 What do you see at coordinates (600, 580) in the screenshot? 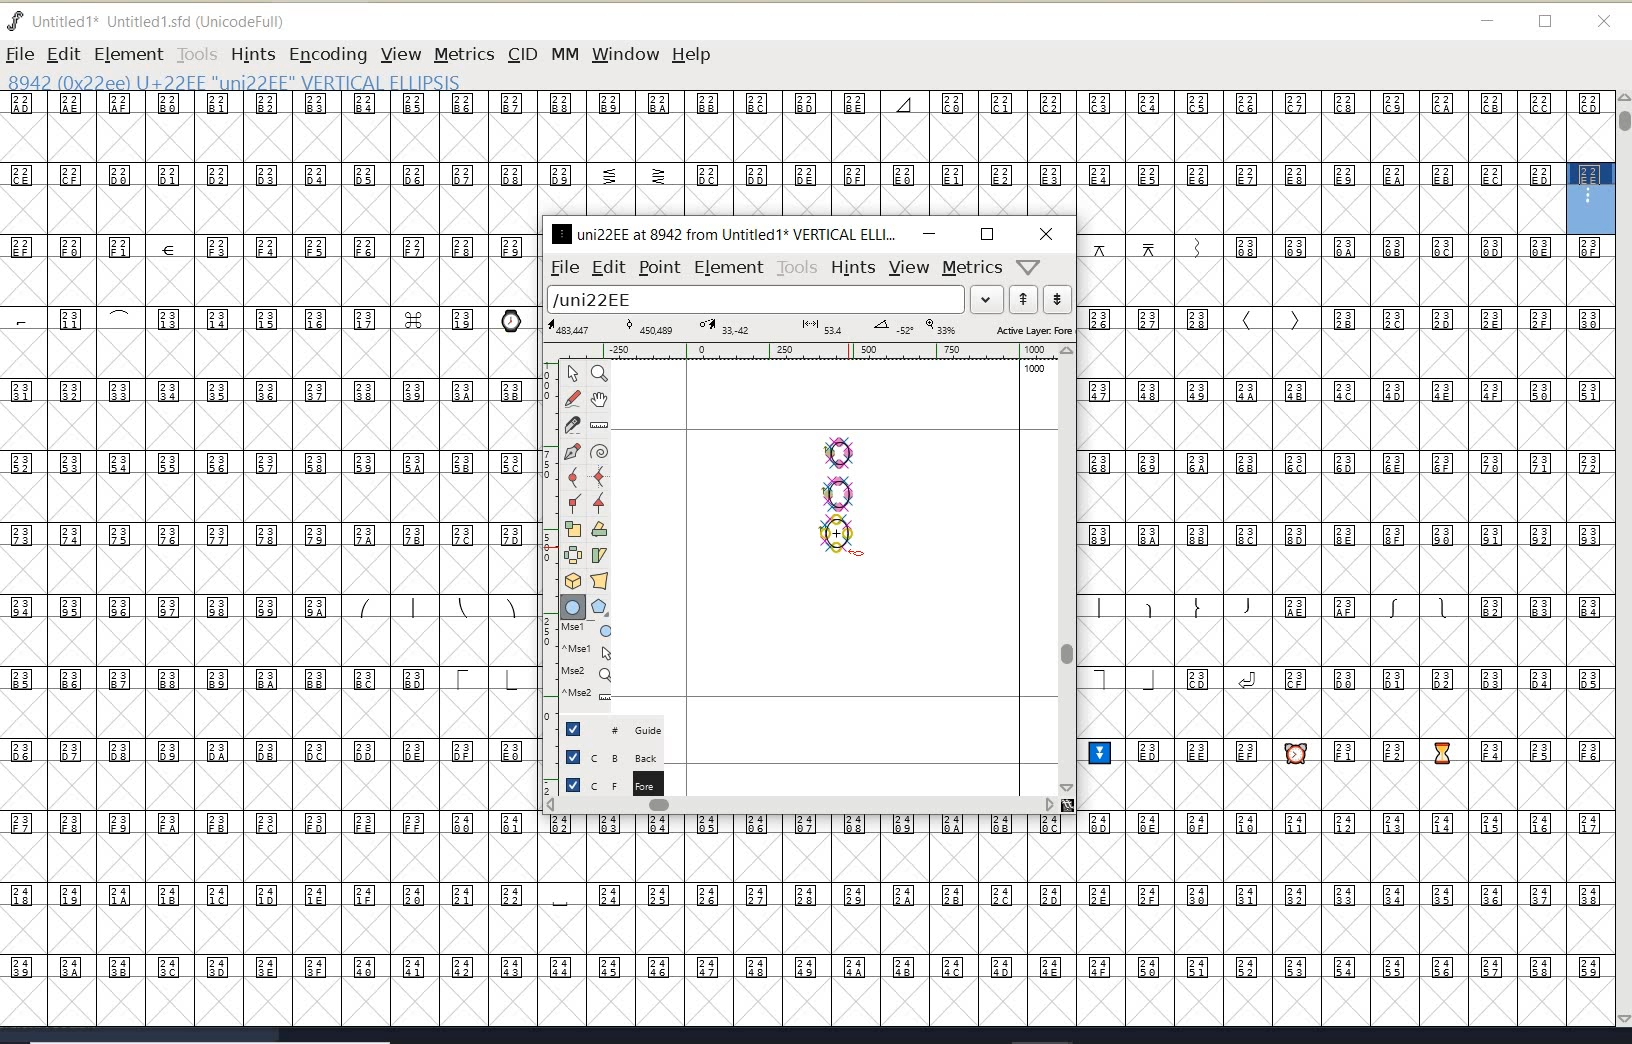
I see `perform a perspective transformation on the selection` at bounding box center [600, 580].